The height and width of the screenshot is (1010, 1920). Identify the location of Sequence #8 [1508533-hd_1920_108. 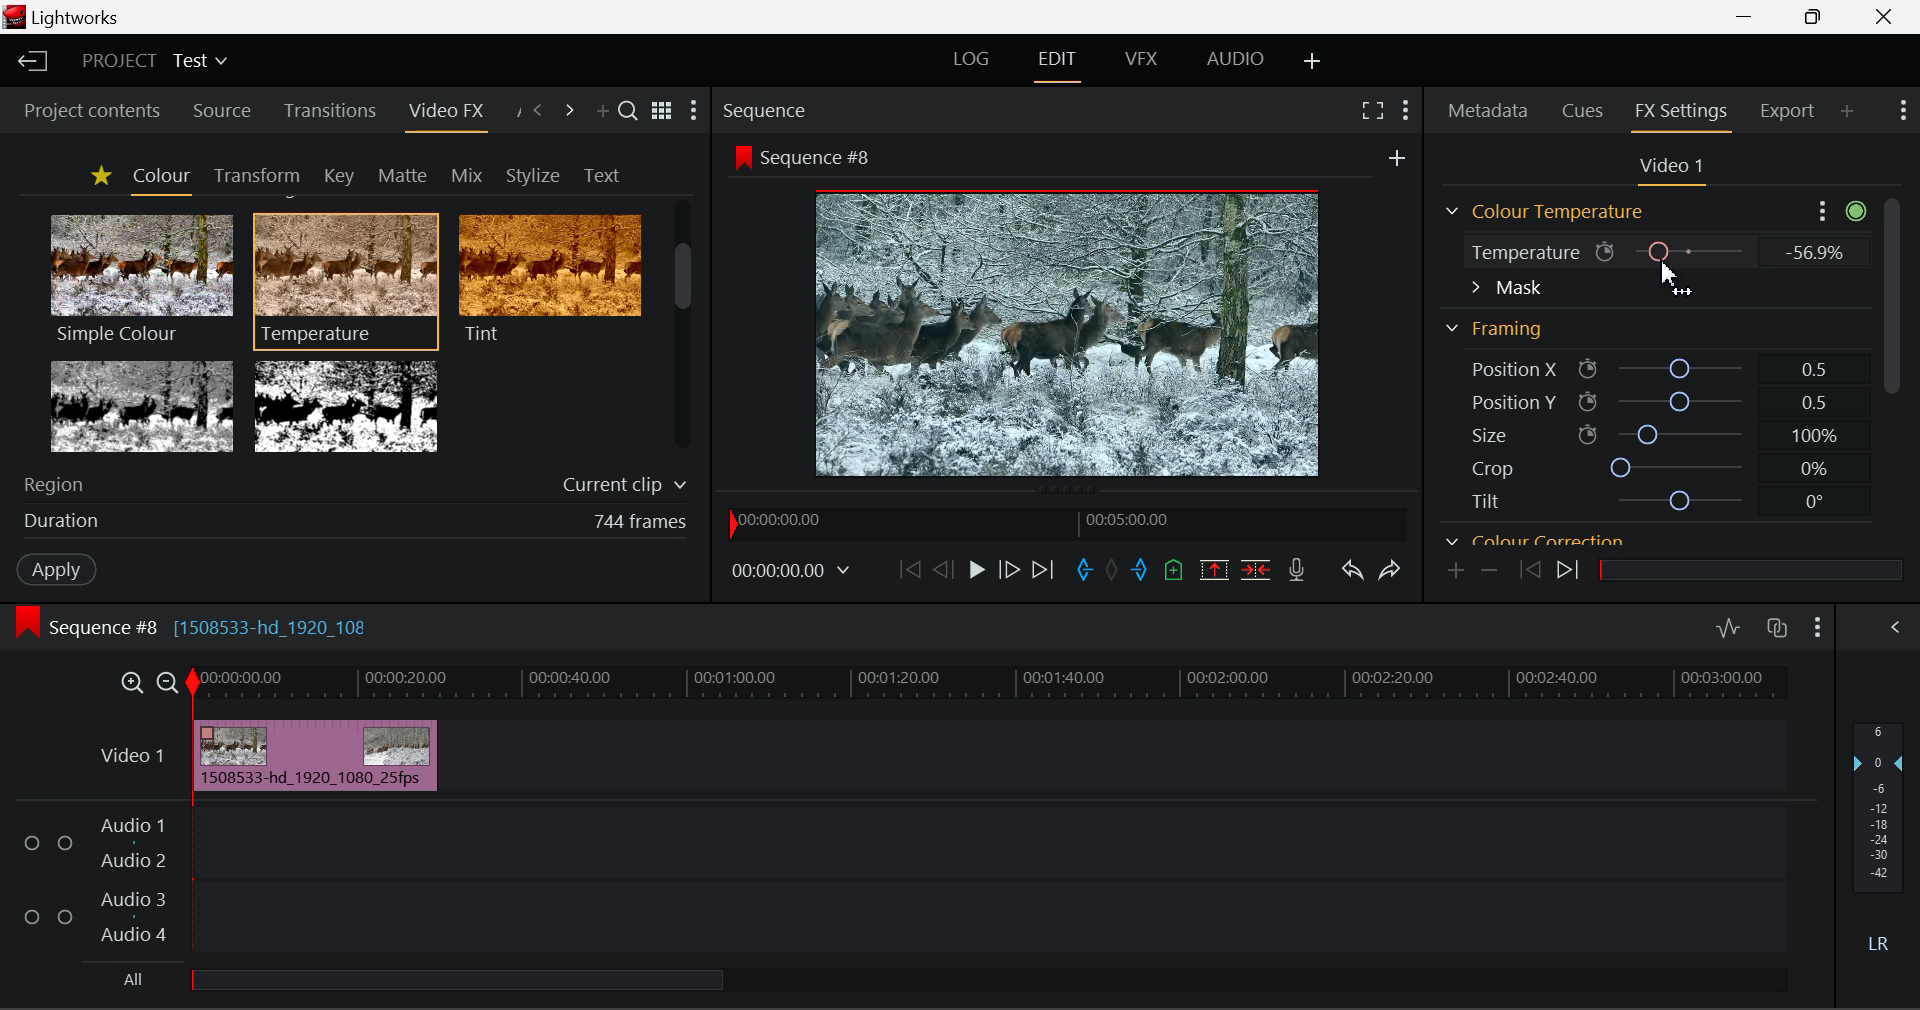
(214, 623).